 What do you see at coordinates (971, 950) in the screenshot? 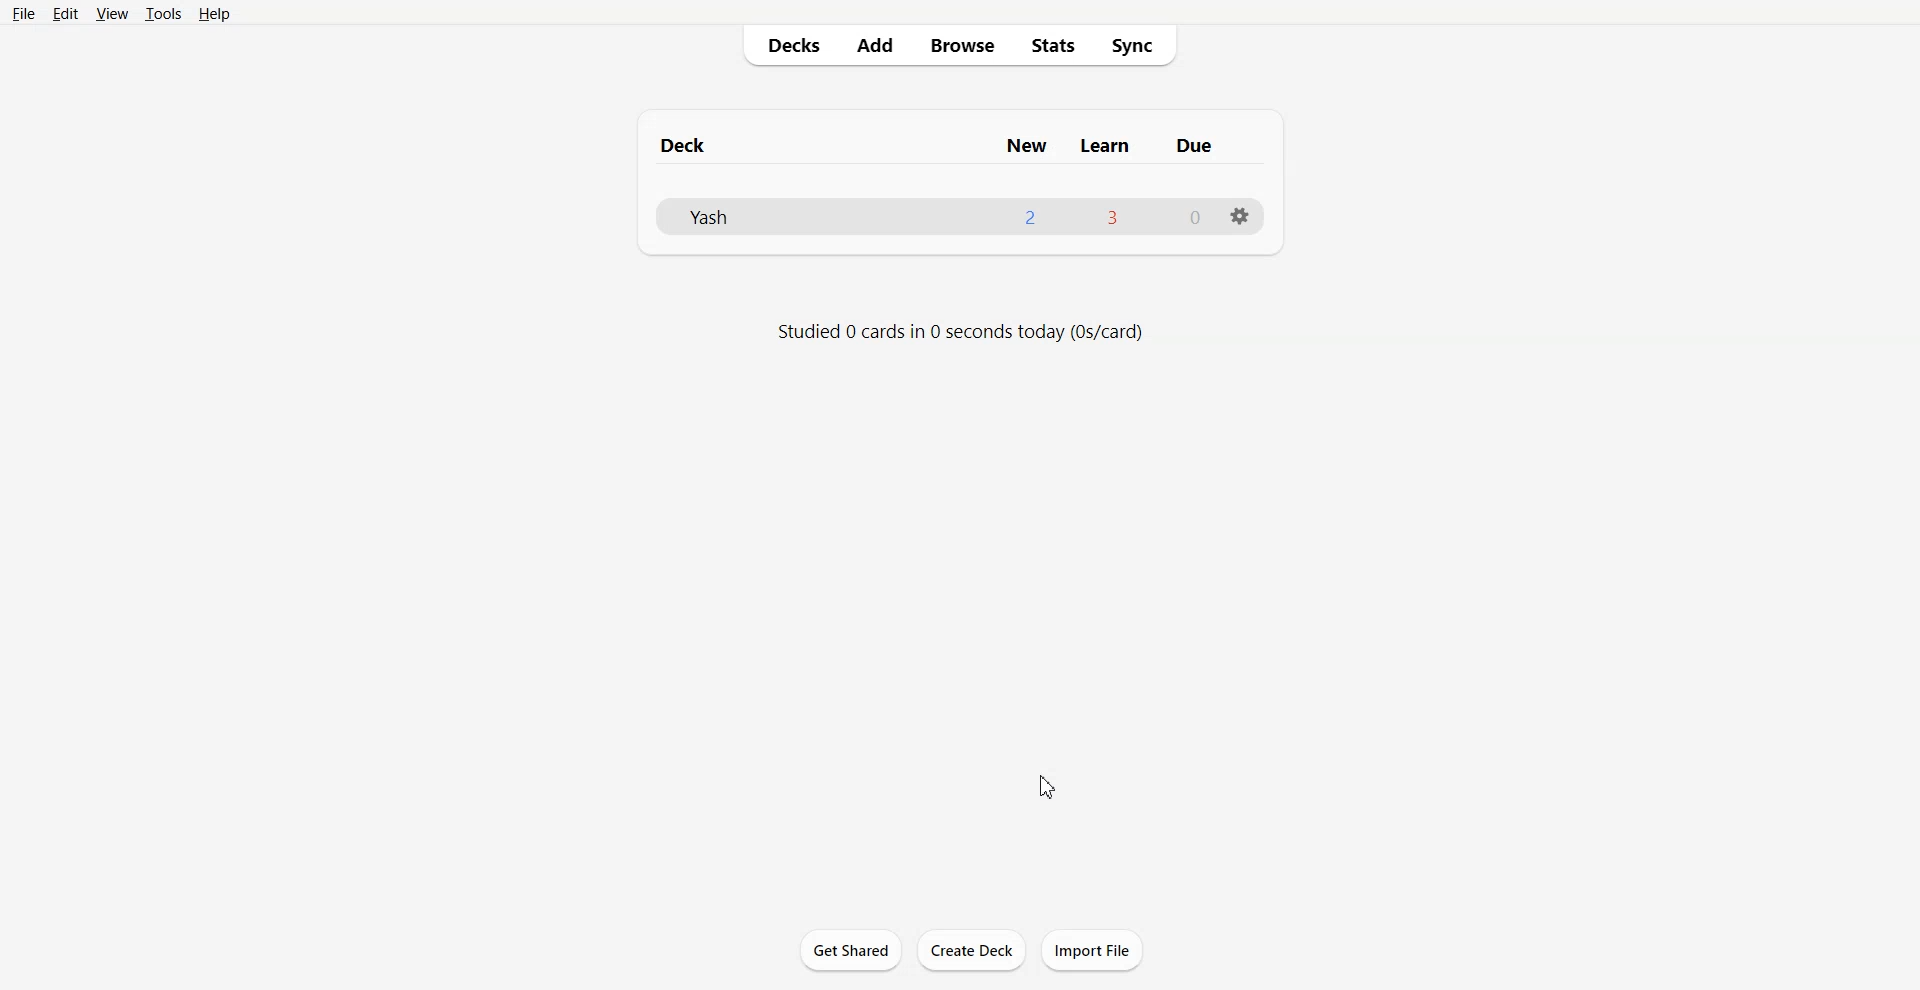
I see `Create Deck` at bounding box center [971, 950].